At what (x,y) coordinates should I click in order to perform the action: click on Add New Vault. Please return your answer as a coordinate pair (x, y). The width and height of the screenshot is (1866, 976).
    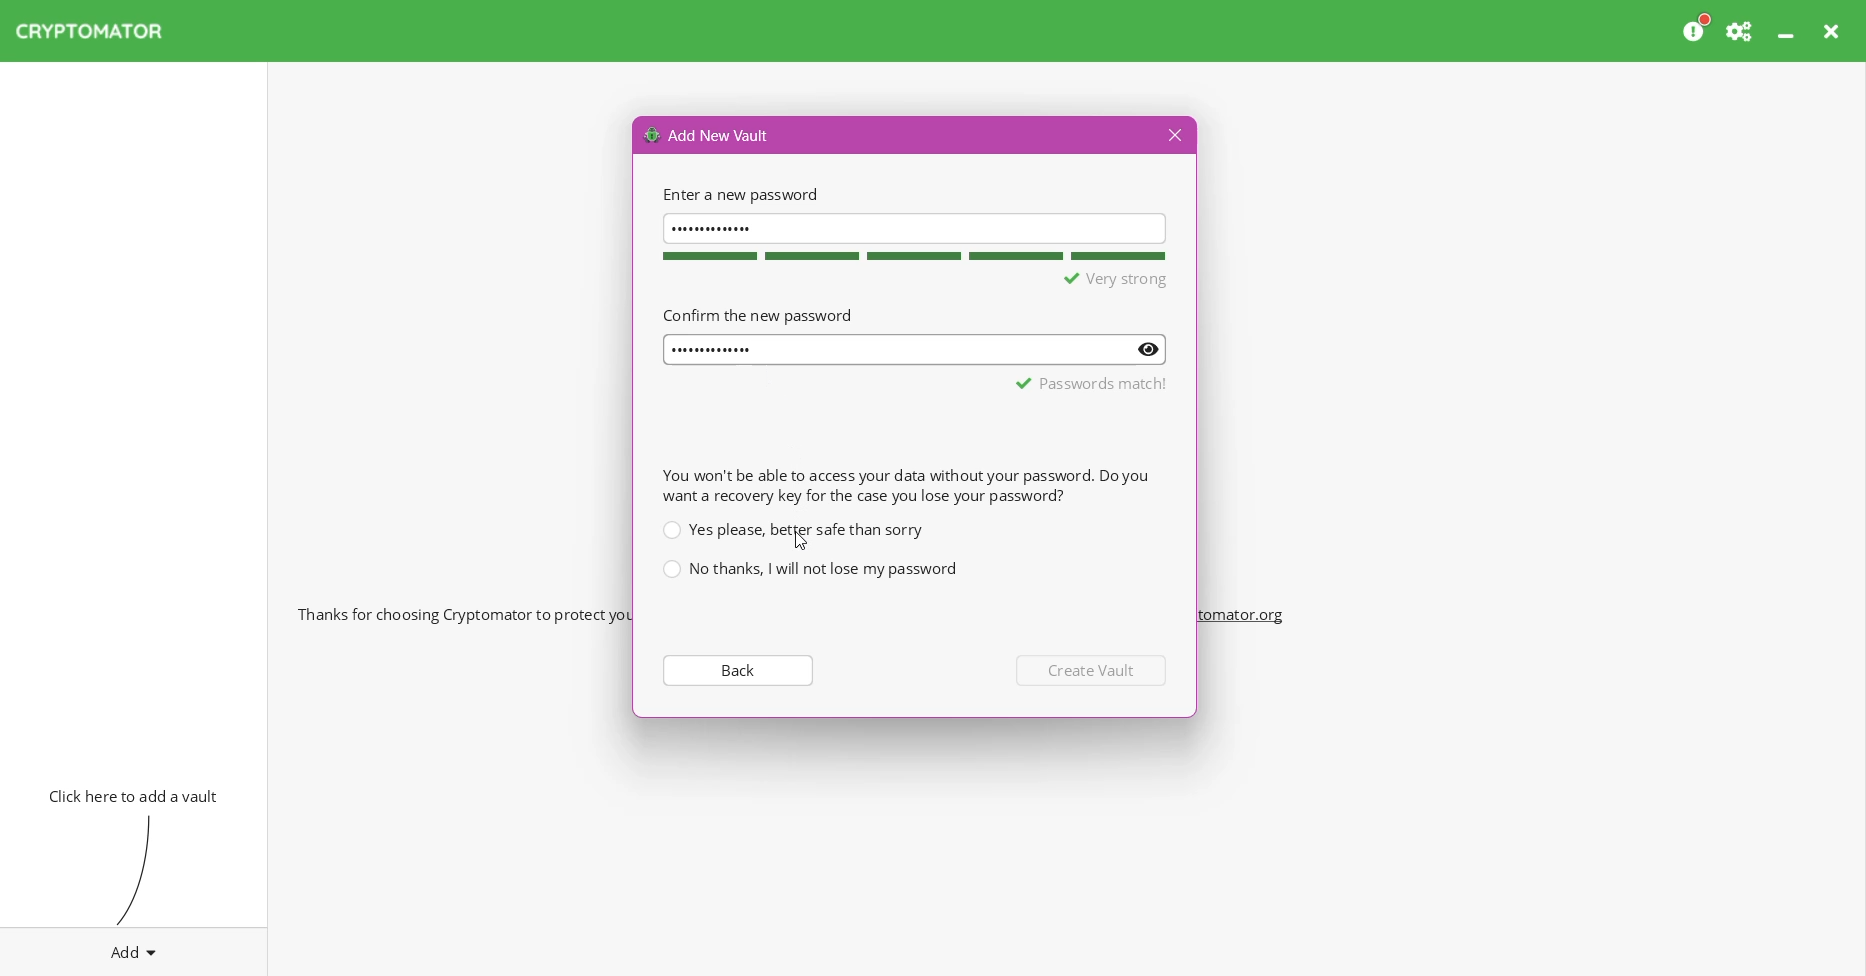
    Looking at the image, I should click on (708, 134).